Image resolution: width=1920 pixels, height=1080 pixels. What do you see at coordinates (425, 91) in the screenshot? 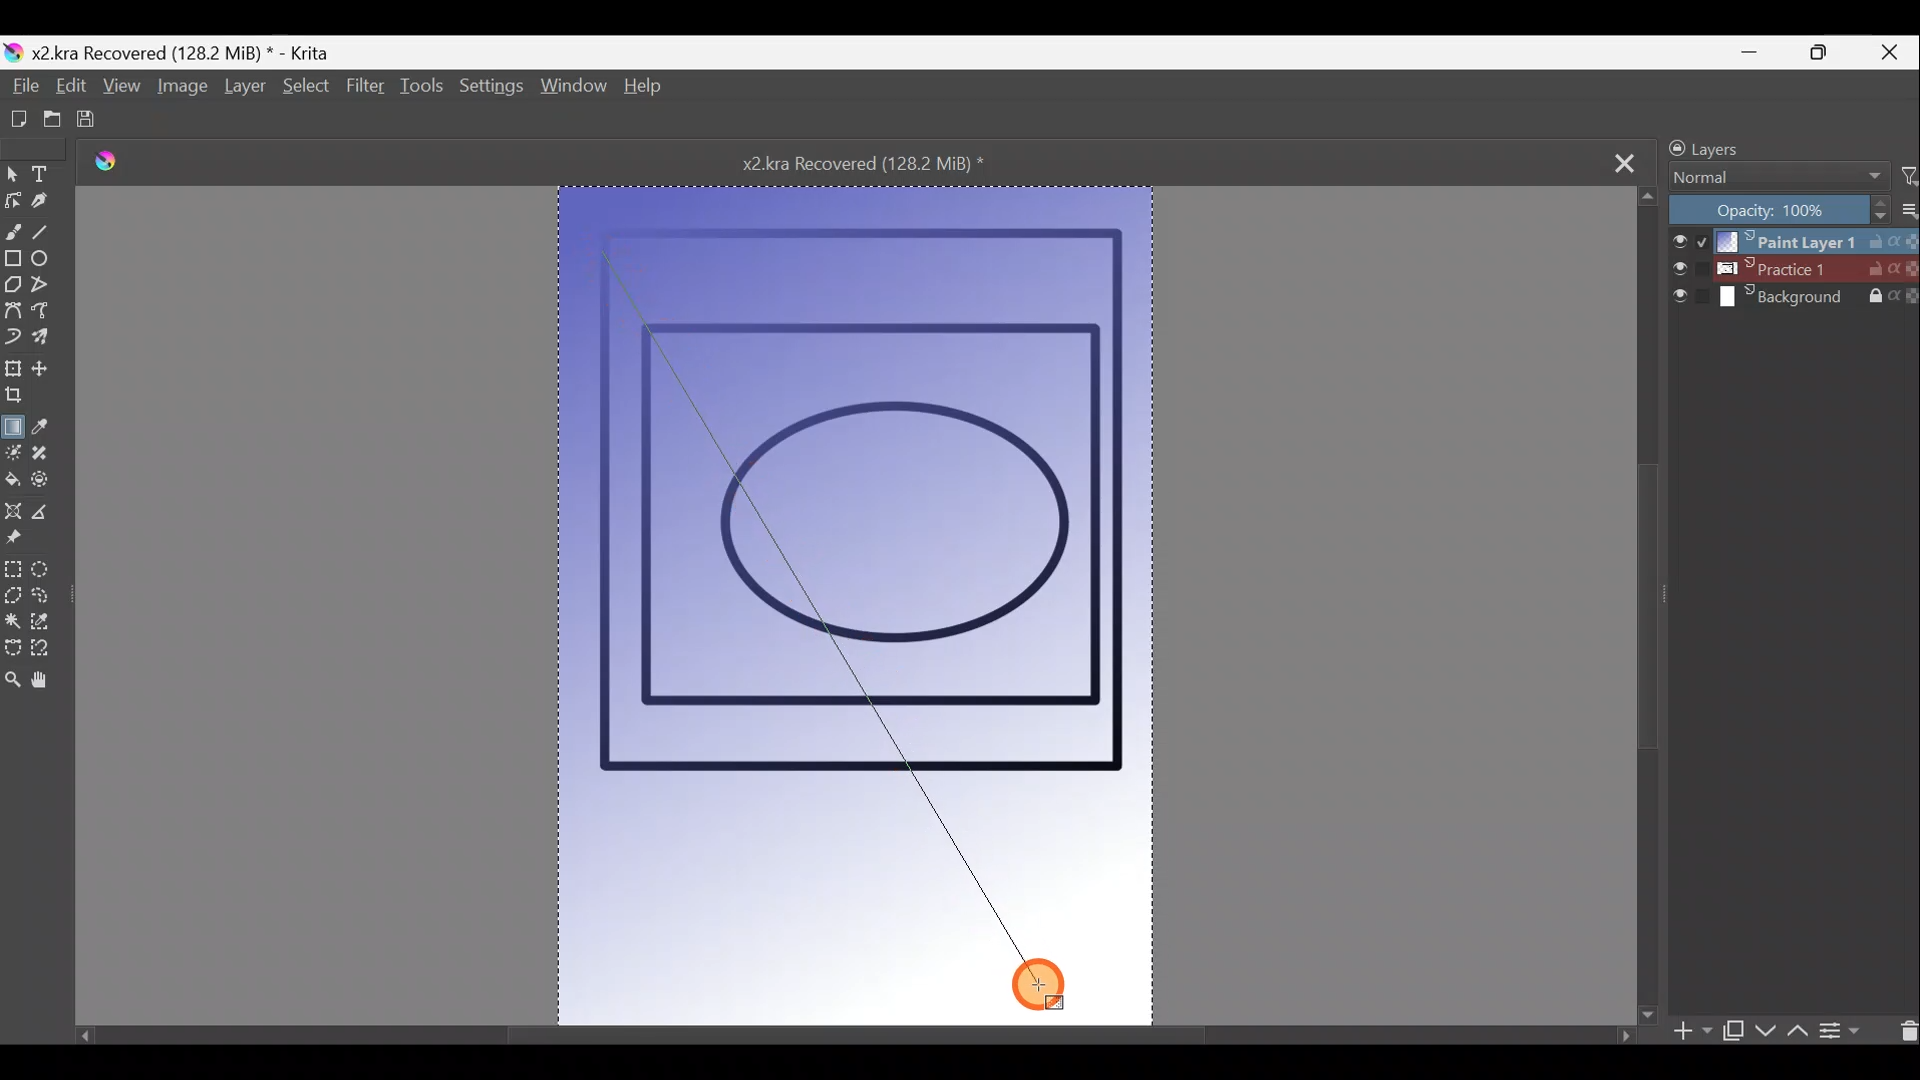
I see `Tools` at bounding box center [425, 91].